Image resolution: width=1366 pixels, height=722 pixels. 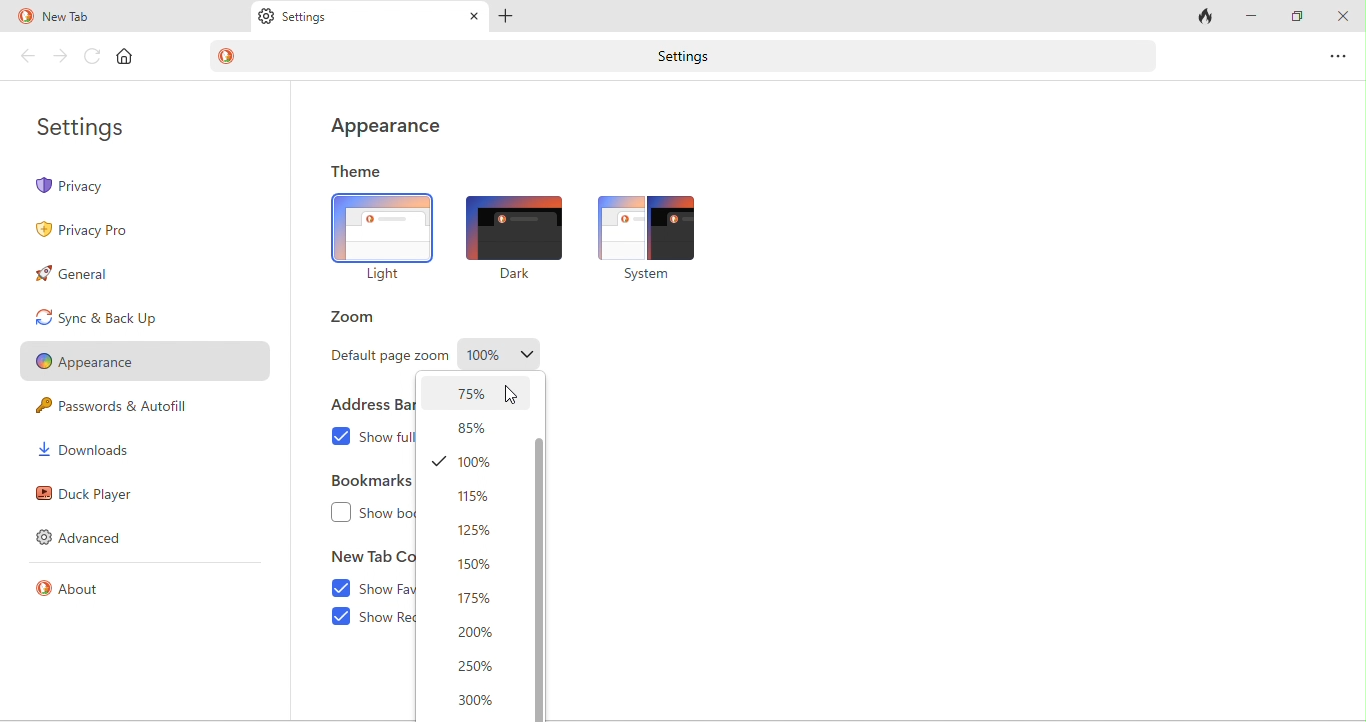 What do you see at coordinates (91, 228) in the screenshot?
I see `privacy pro` at bounding box center [91, 228].